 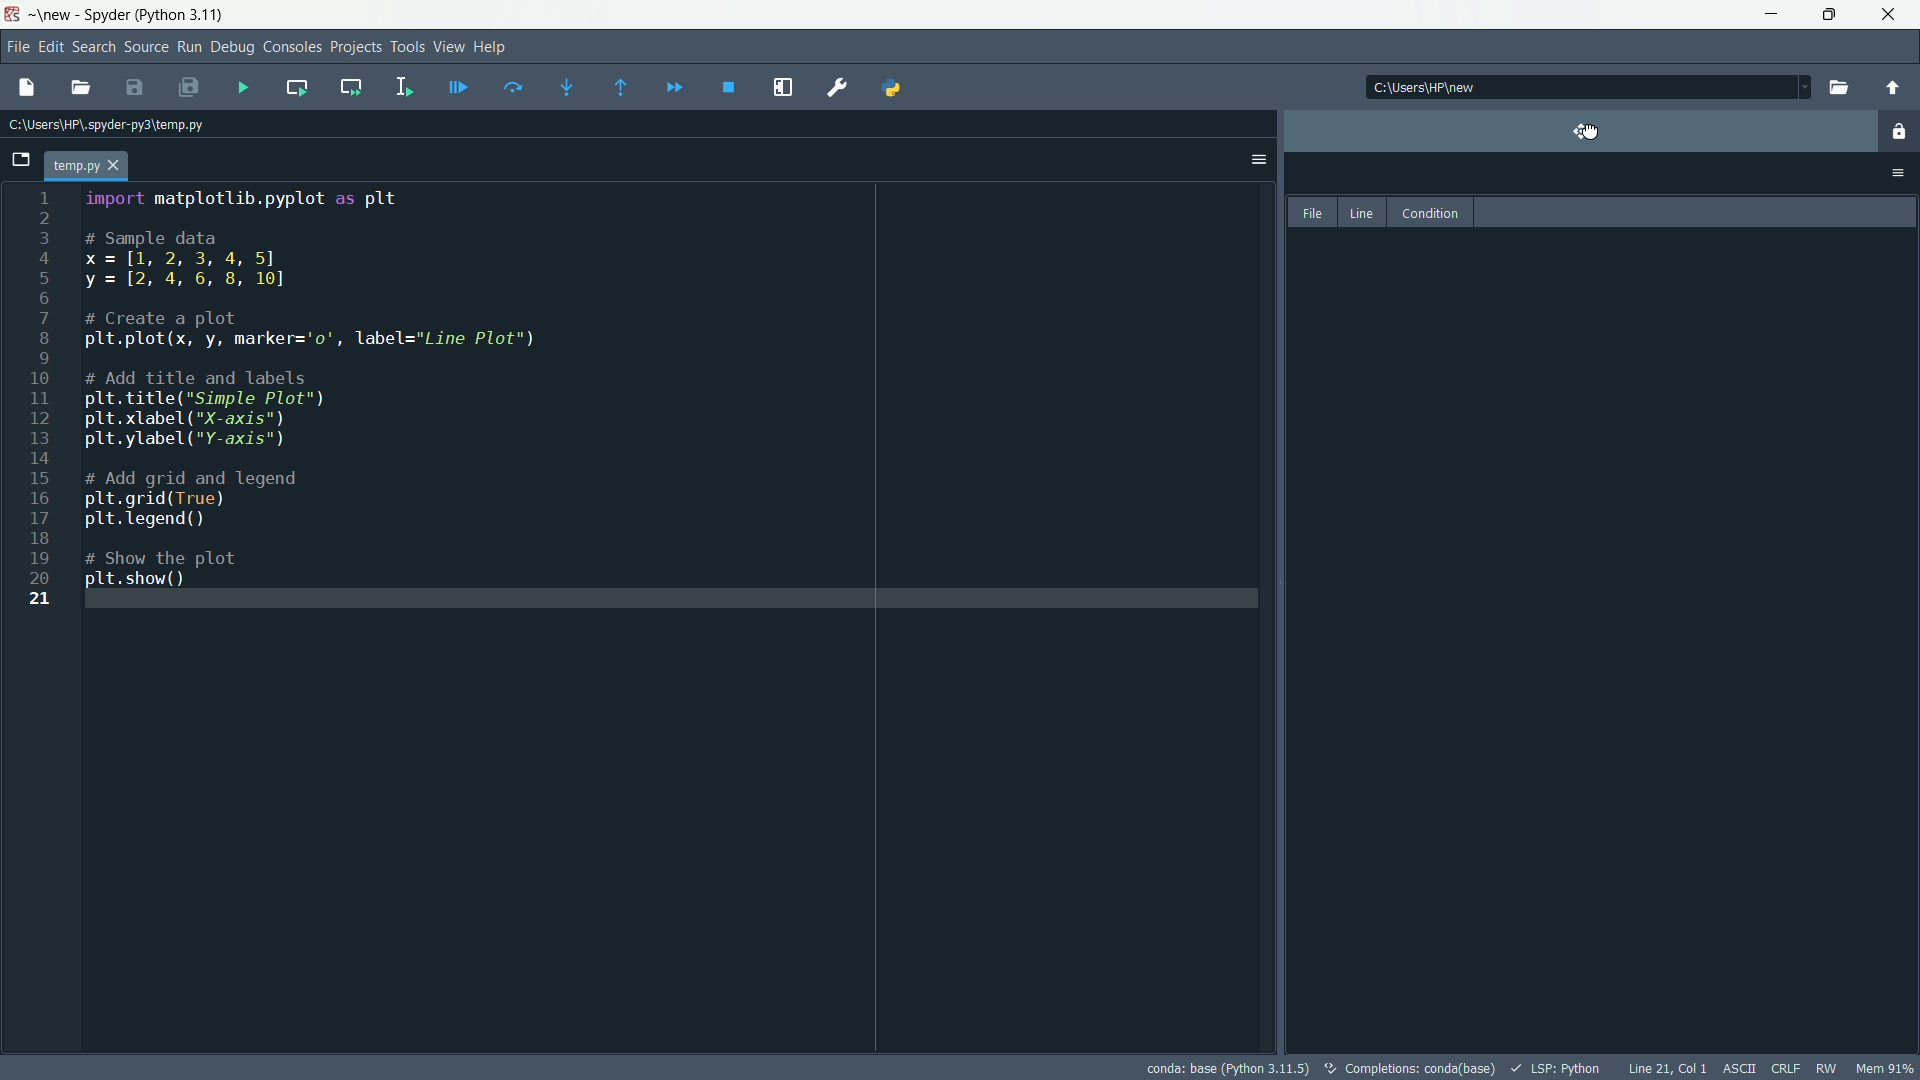 I want to click on cursor, so click(x=1583, y=128).